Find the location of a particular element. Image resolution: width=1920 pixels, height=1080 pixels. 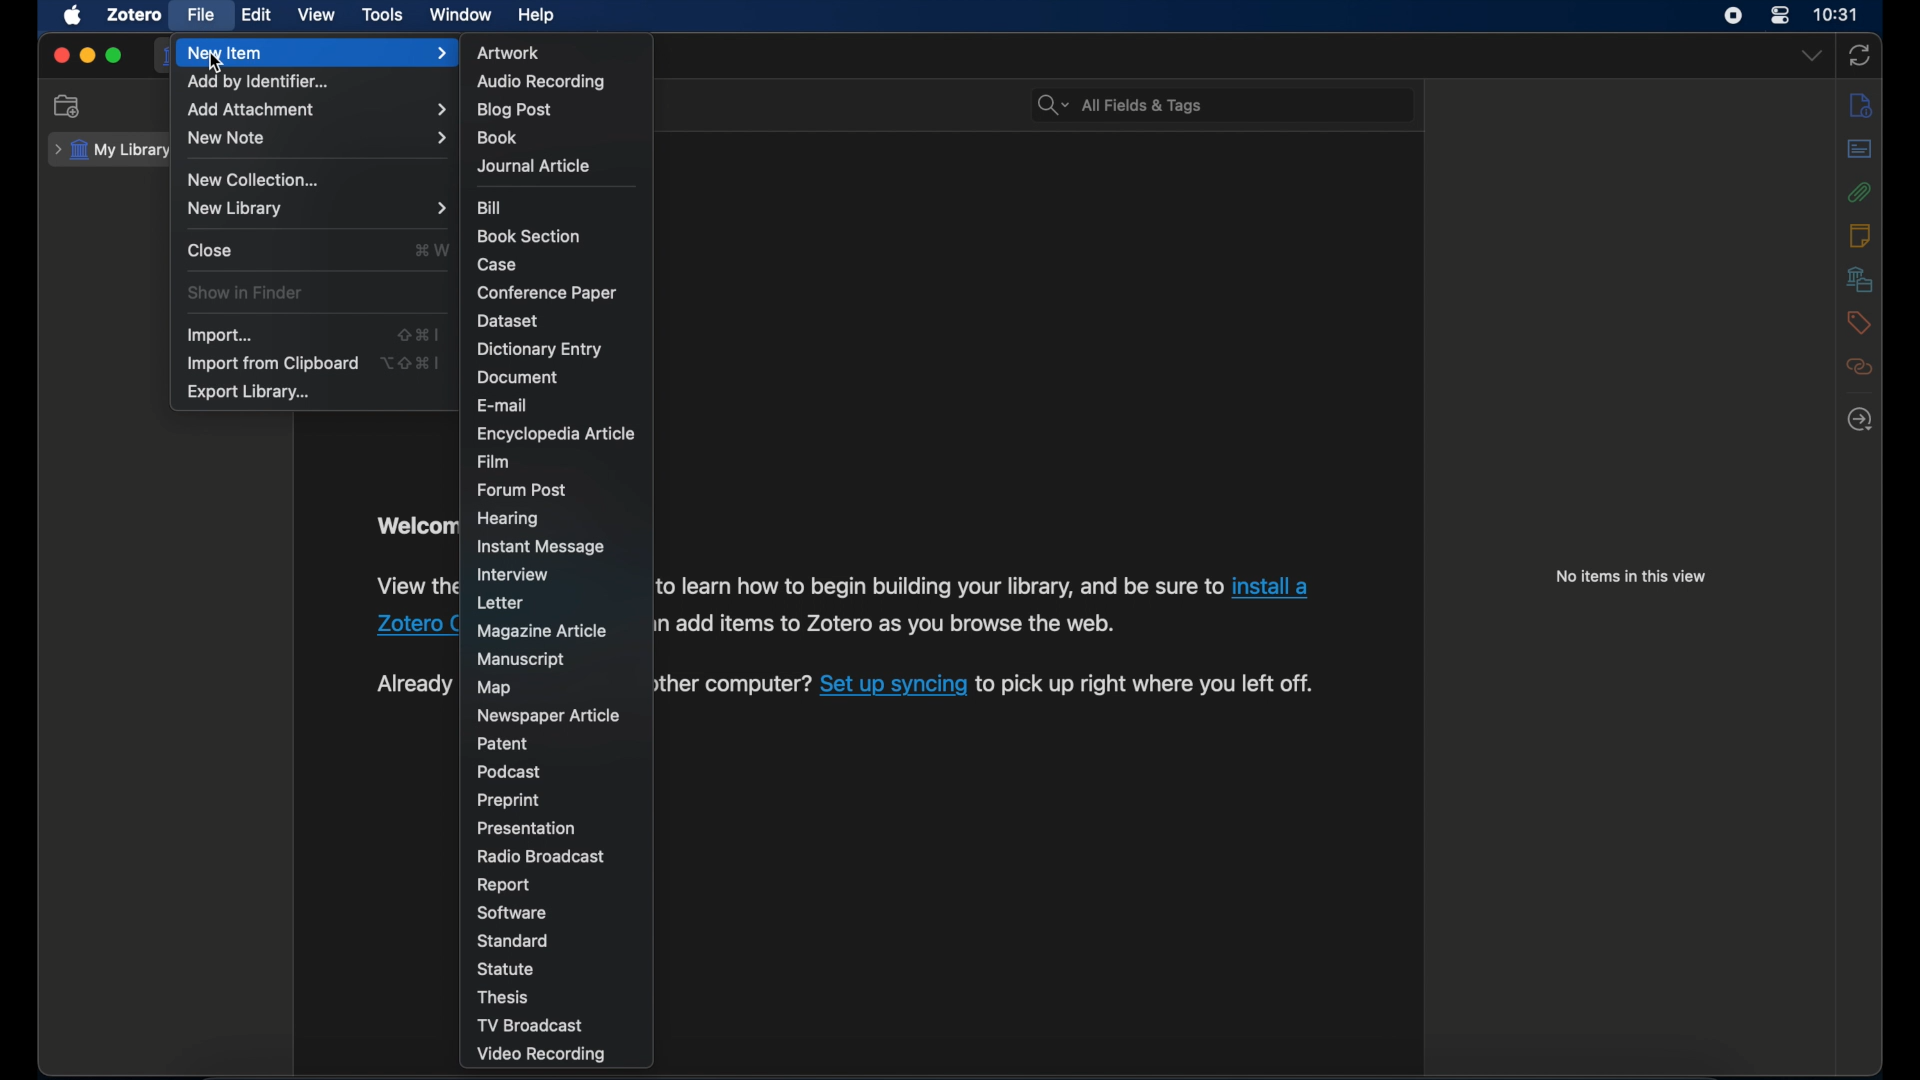

shortcut is located at coordinates (432, 249).